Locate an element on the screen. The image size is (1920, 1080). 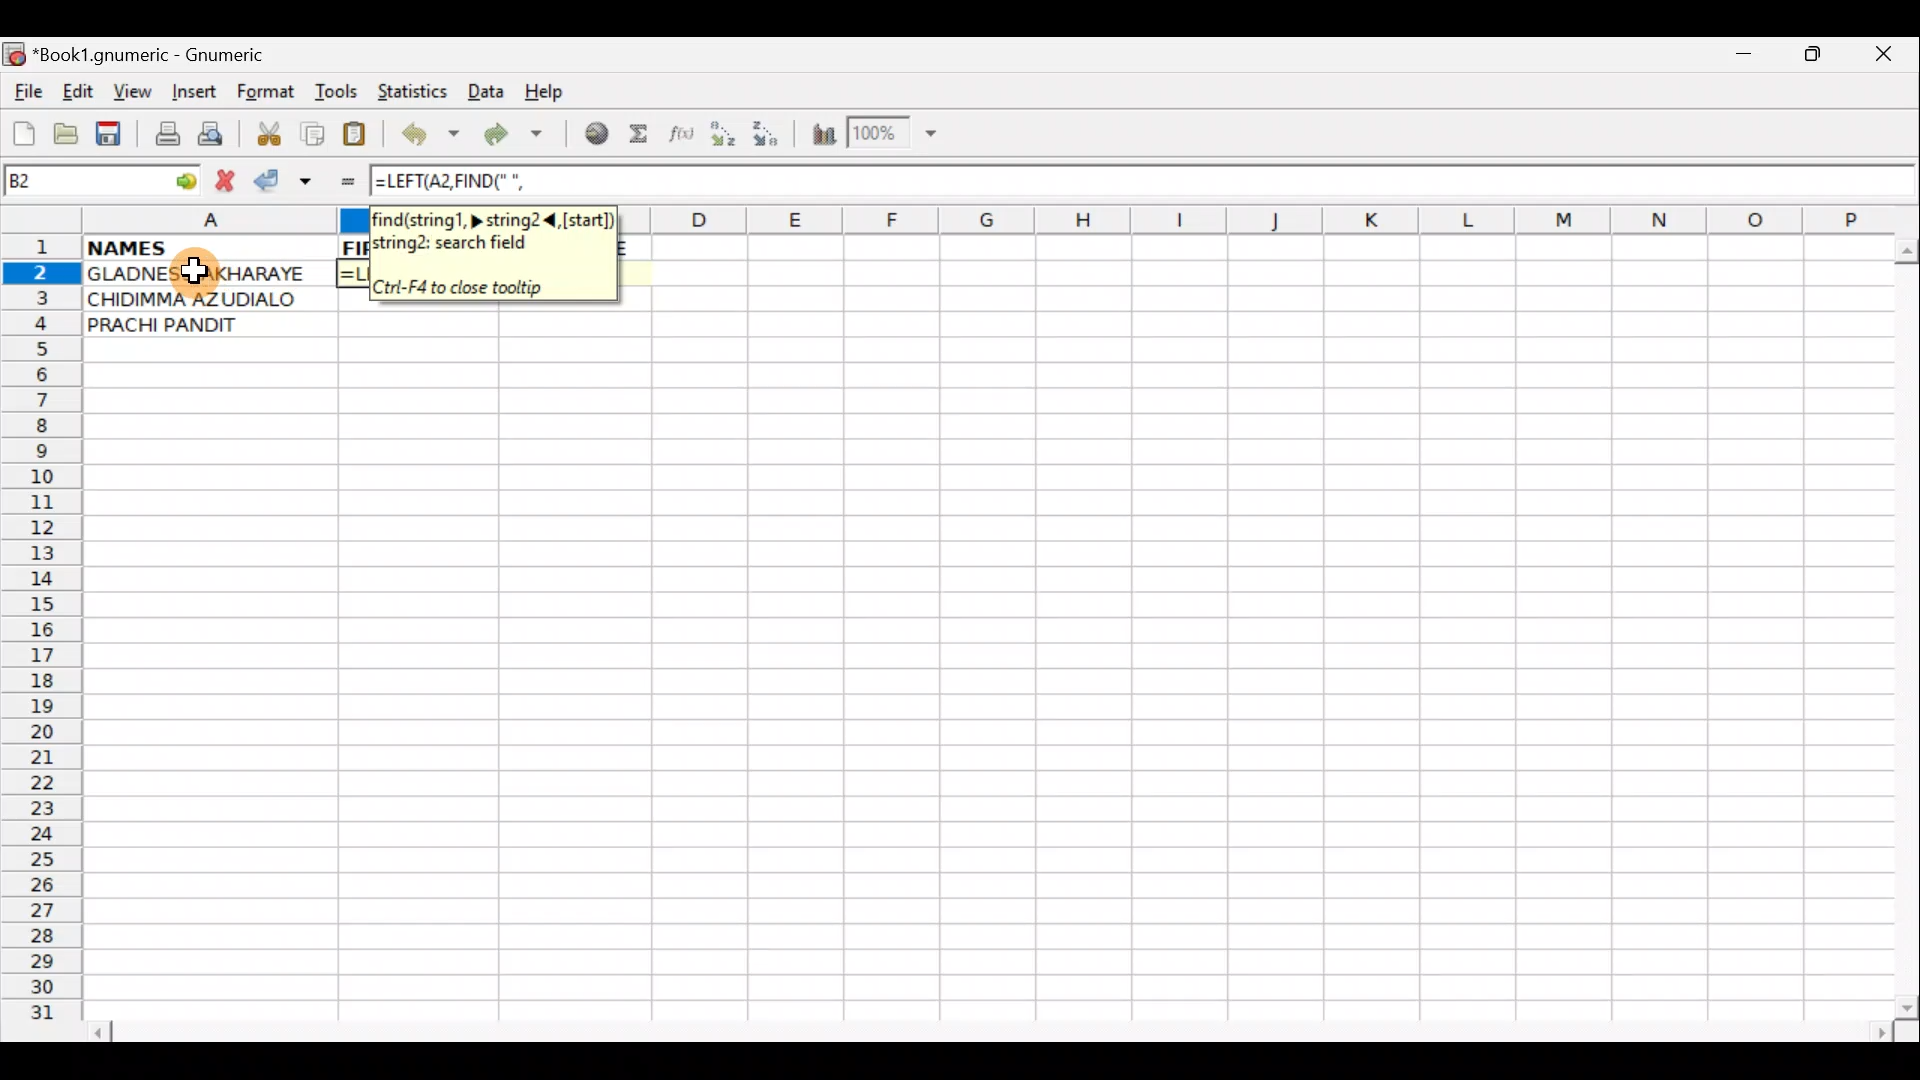
Close is located at coordinates (1889, 59).